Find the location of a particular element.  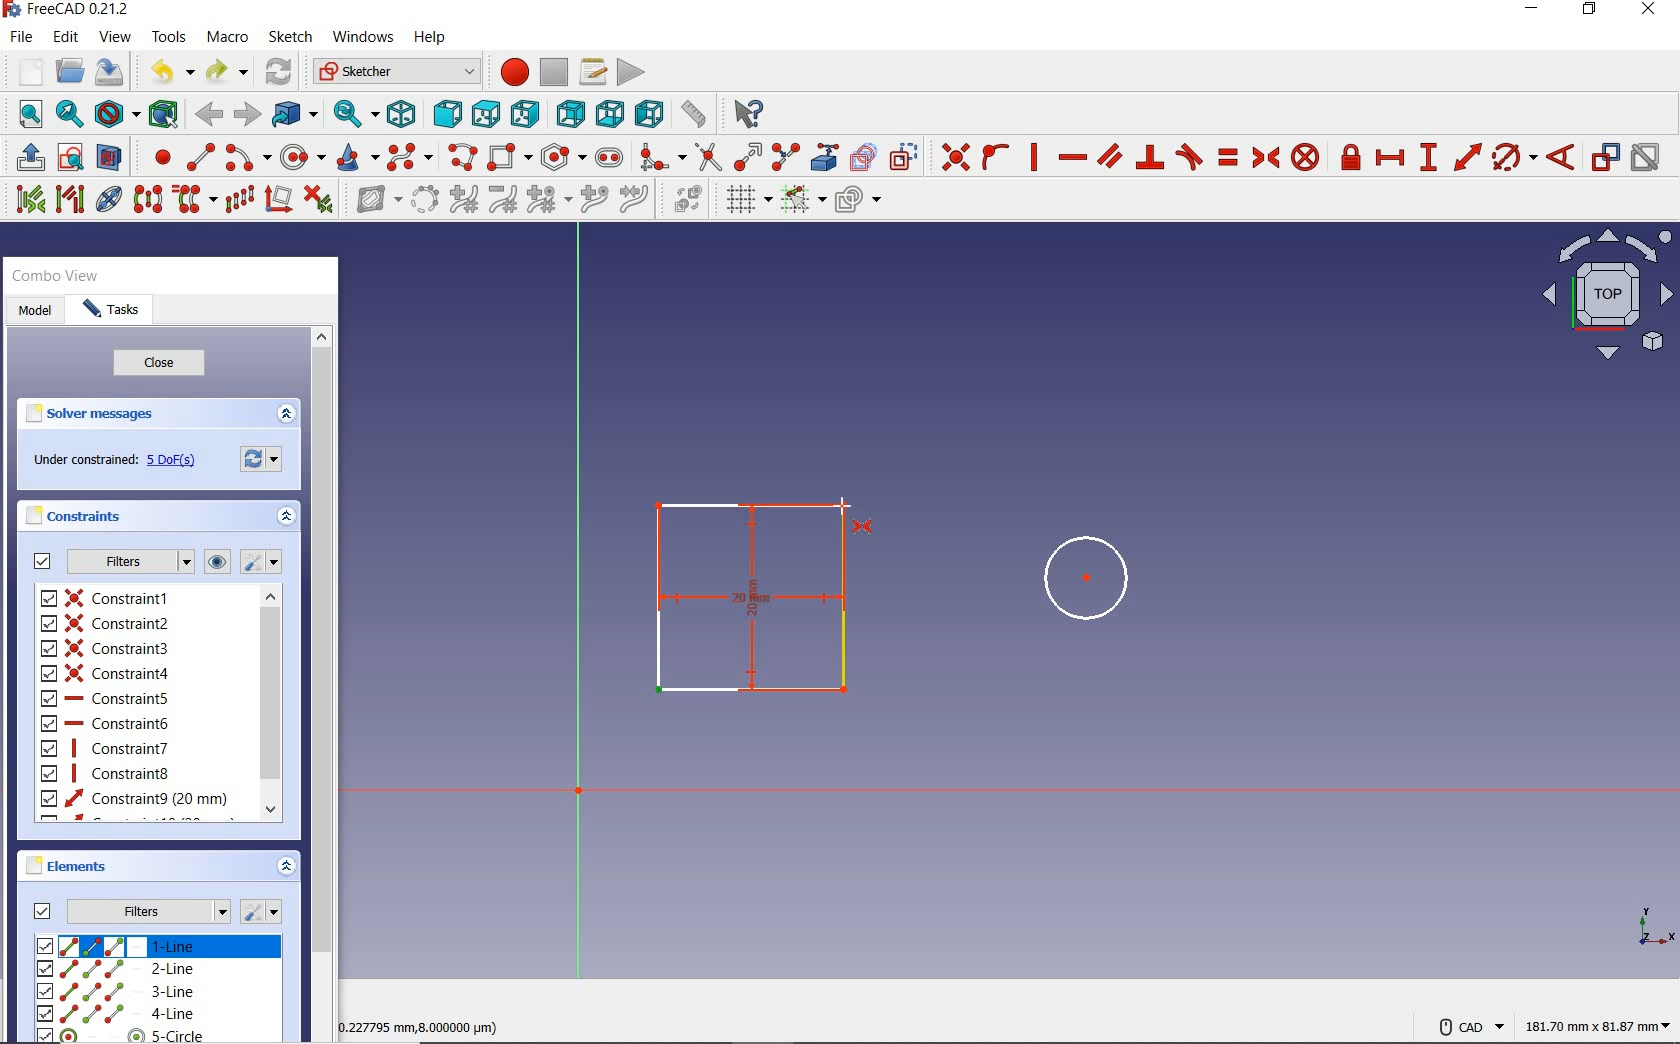

Plane view is located at coordinates (1608, 300).